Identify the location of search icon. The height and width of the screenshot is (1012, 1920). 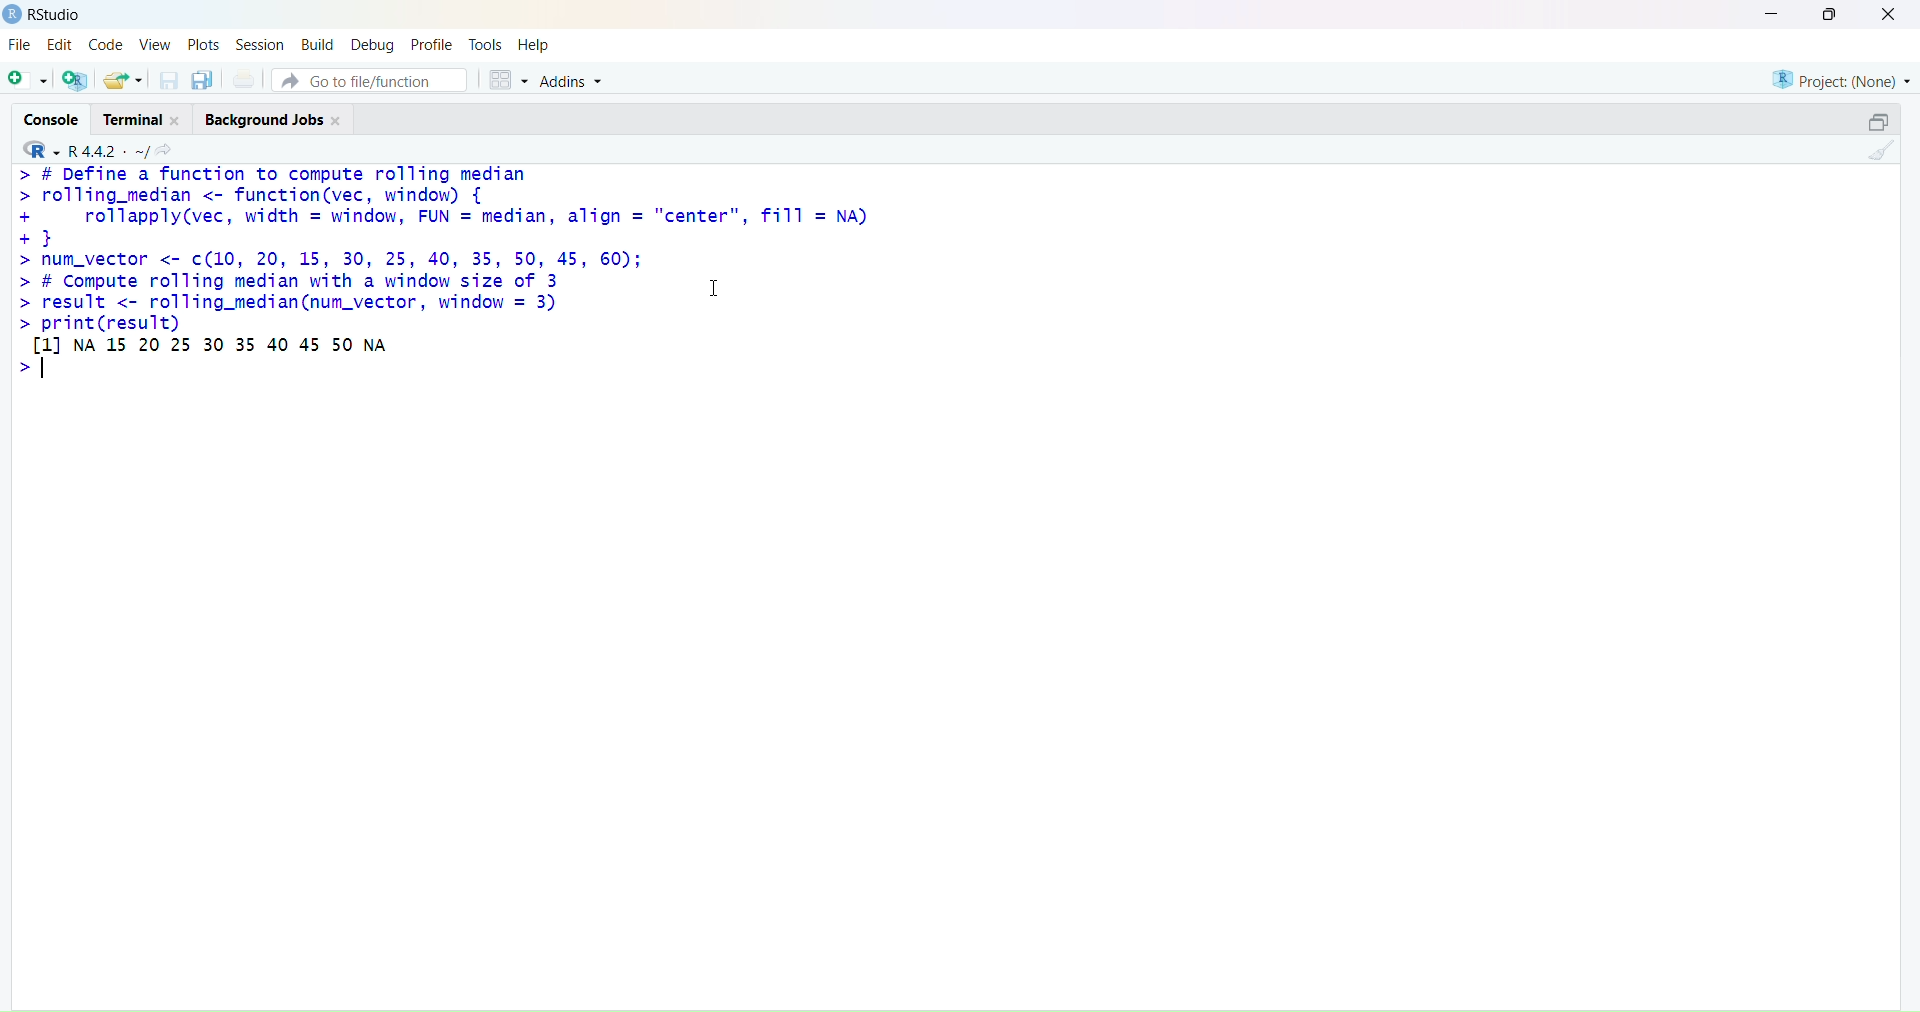
(165, 149).